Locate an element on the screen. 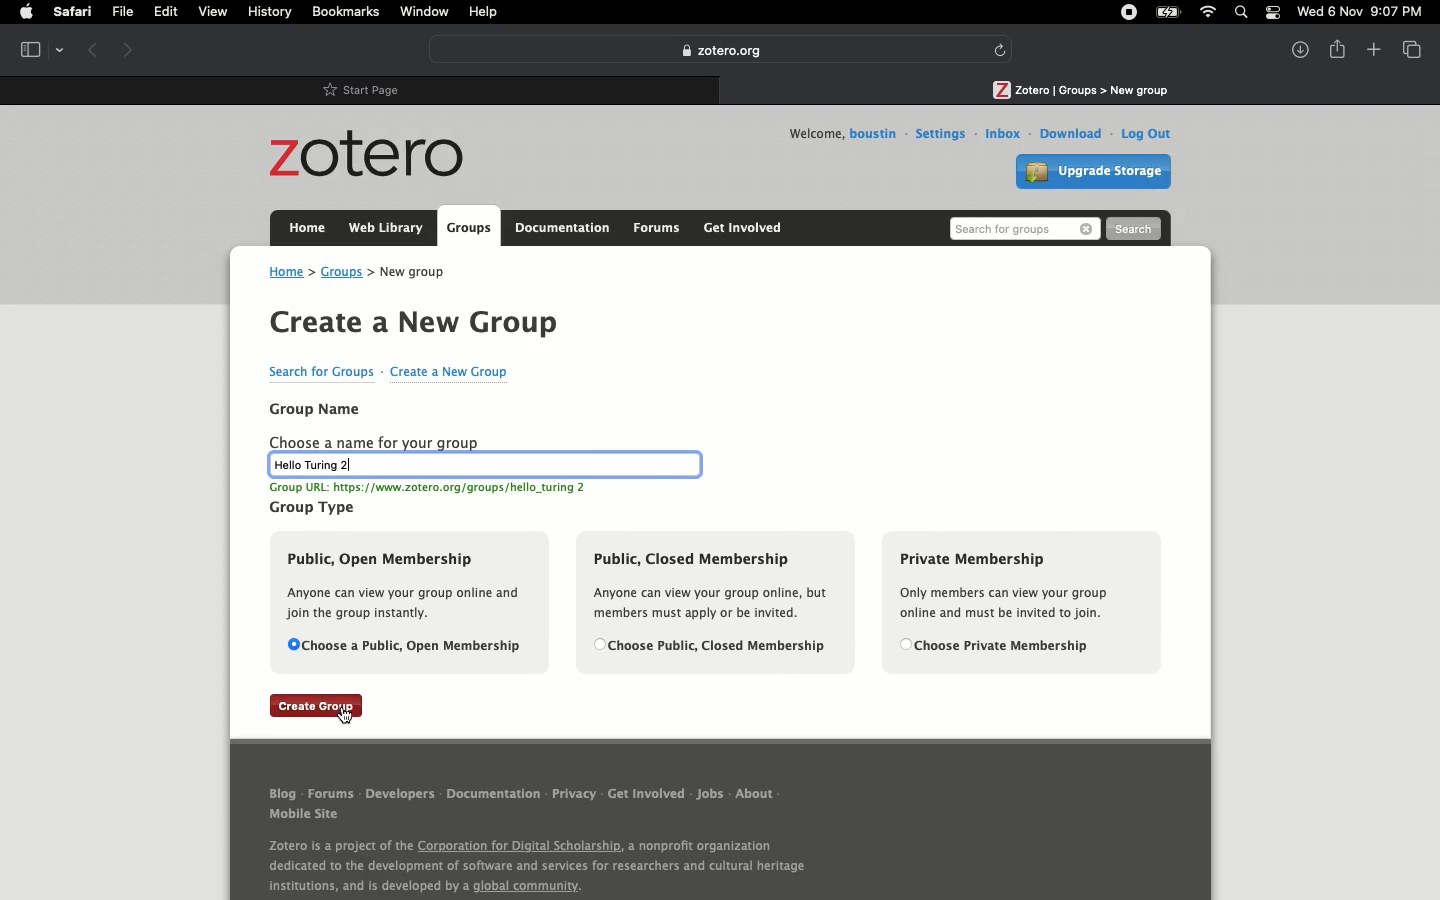 This screenshot has height=900, width=1440. Date/time is located at coordinates (1364, 12).